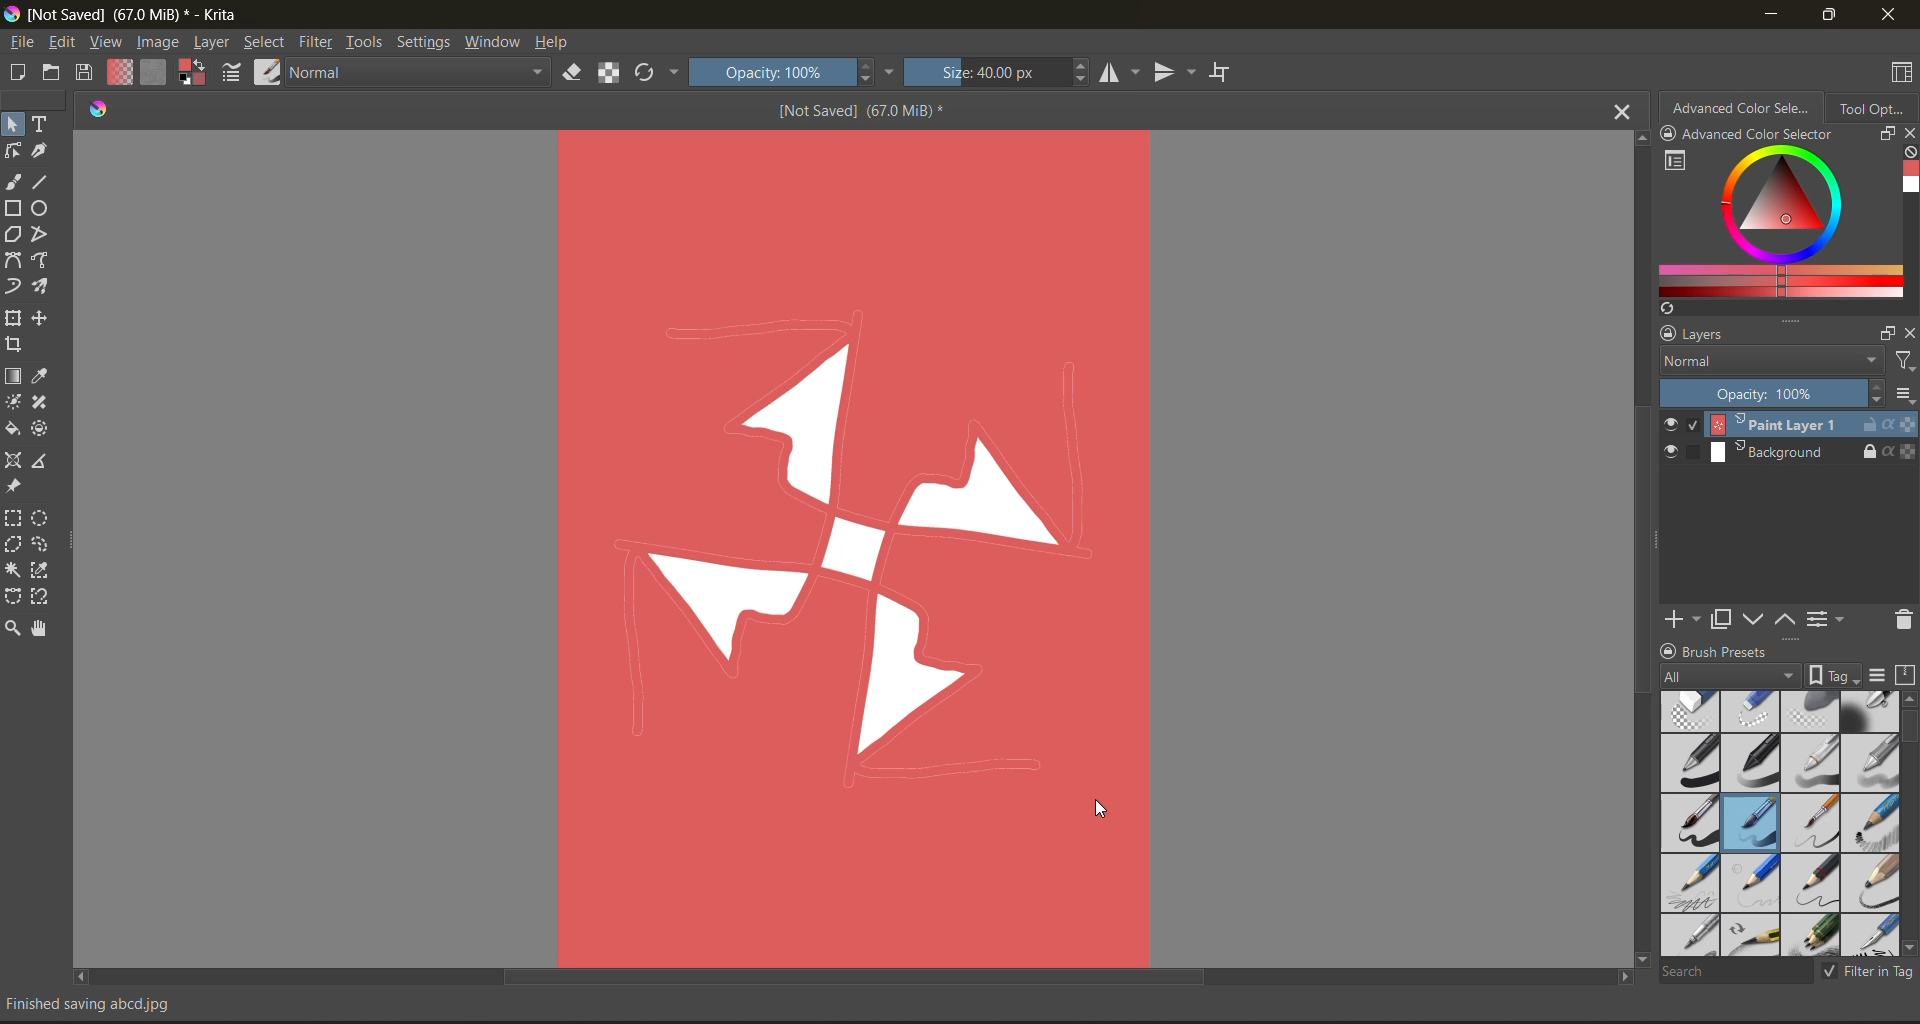 This screenshot has width=1920, height=1024. What do you see at coordinates (319, 42) in the screenshot?
I see `filter` at bounding box center [319, 42].